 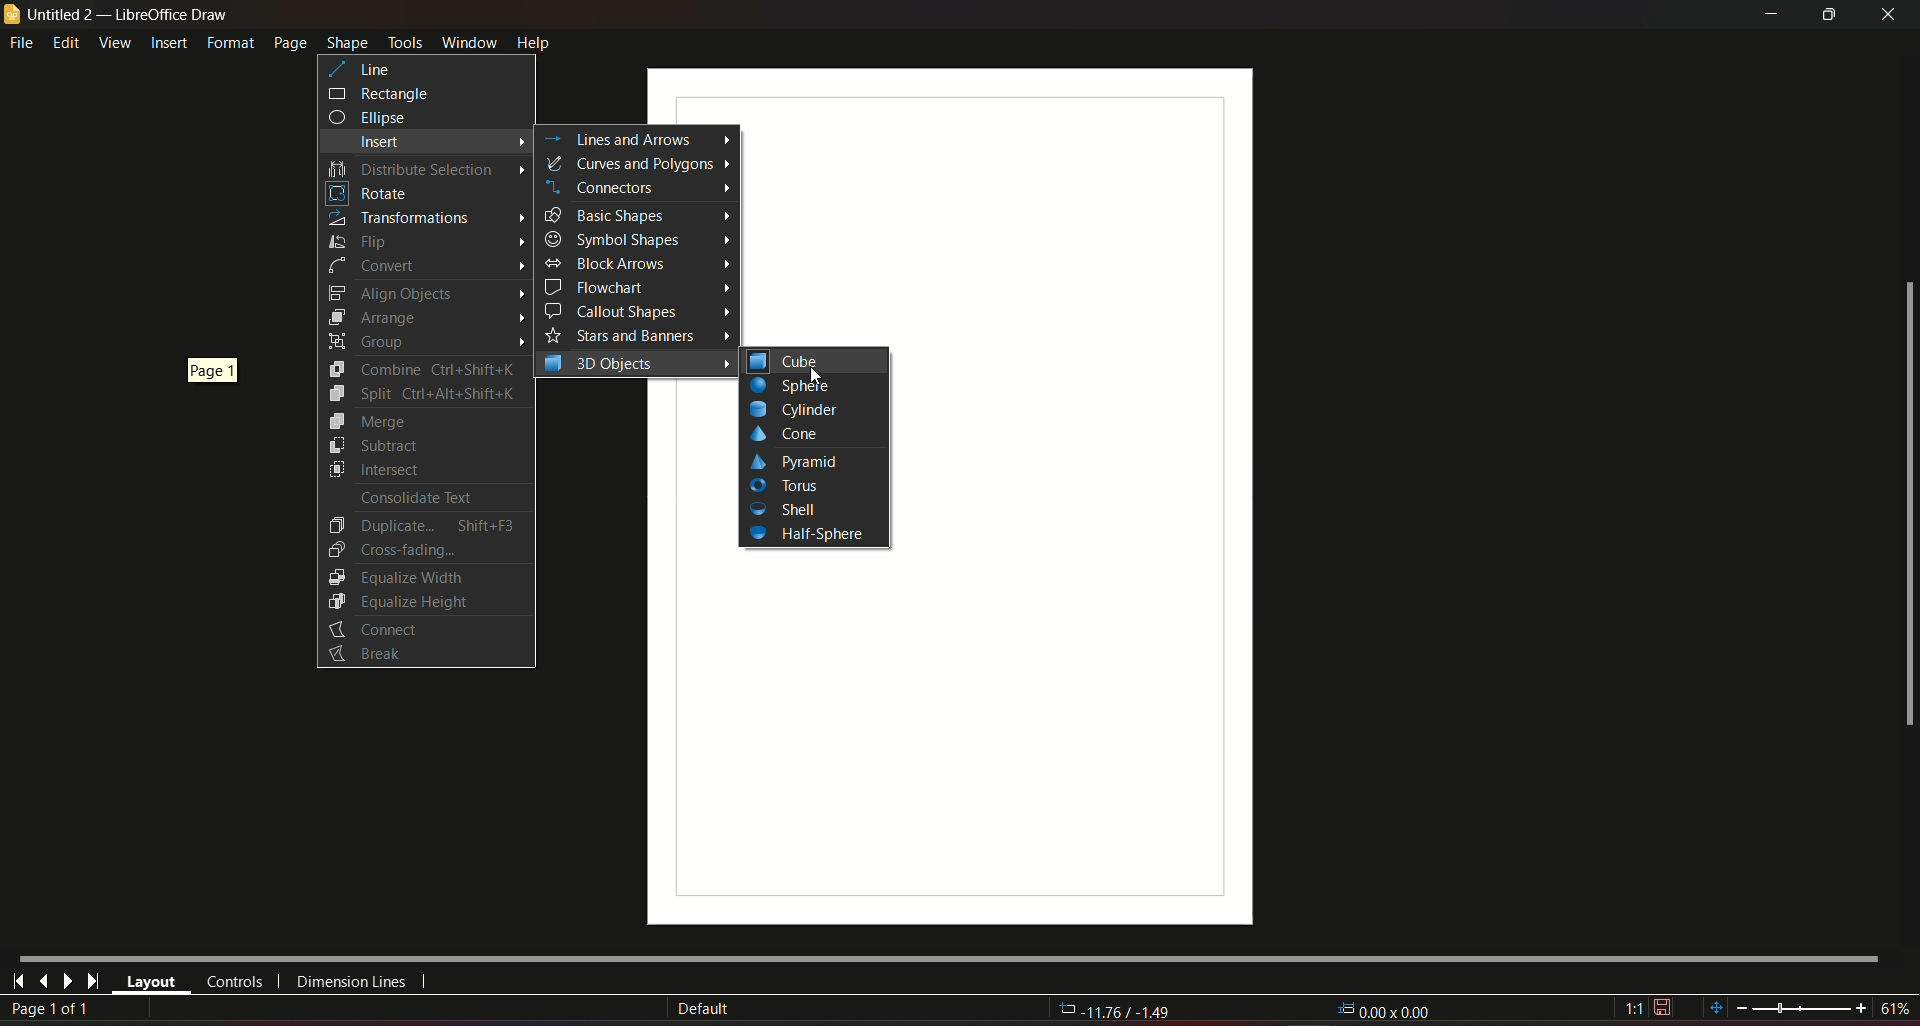 What do you see at coordinates (517, 316) in the screenshot?
I see `Arrow` at bounding box center [517, 316].